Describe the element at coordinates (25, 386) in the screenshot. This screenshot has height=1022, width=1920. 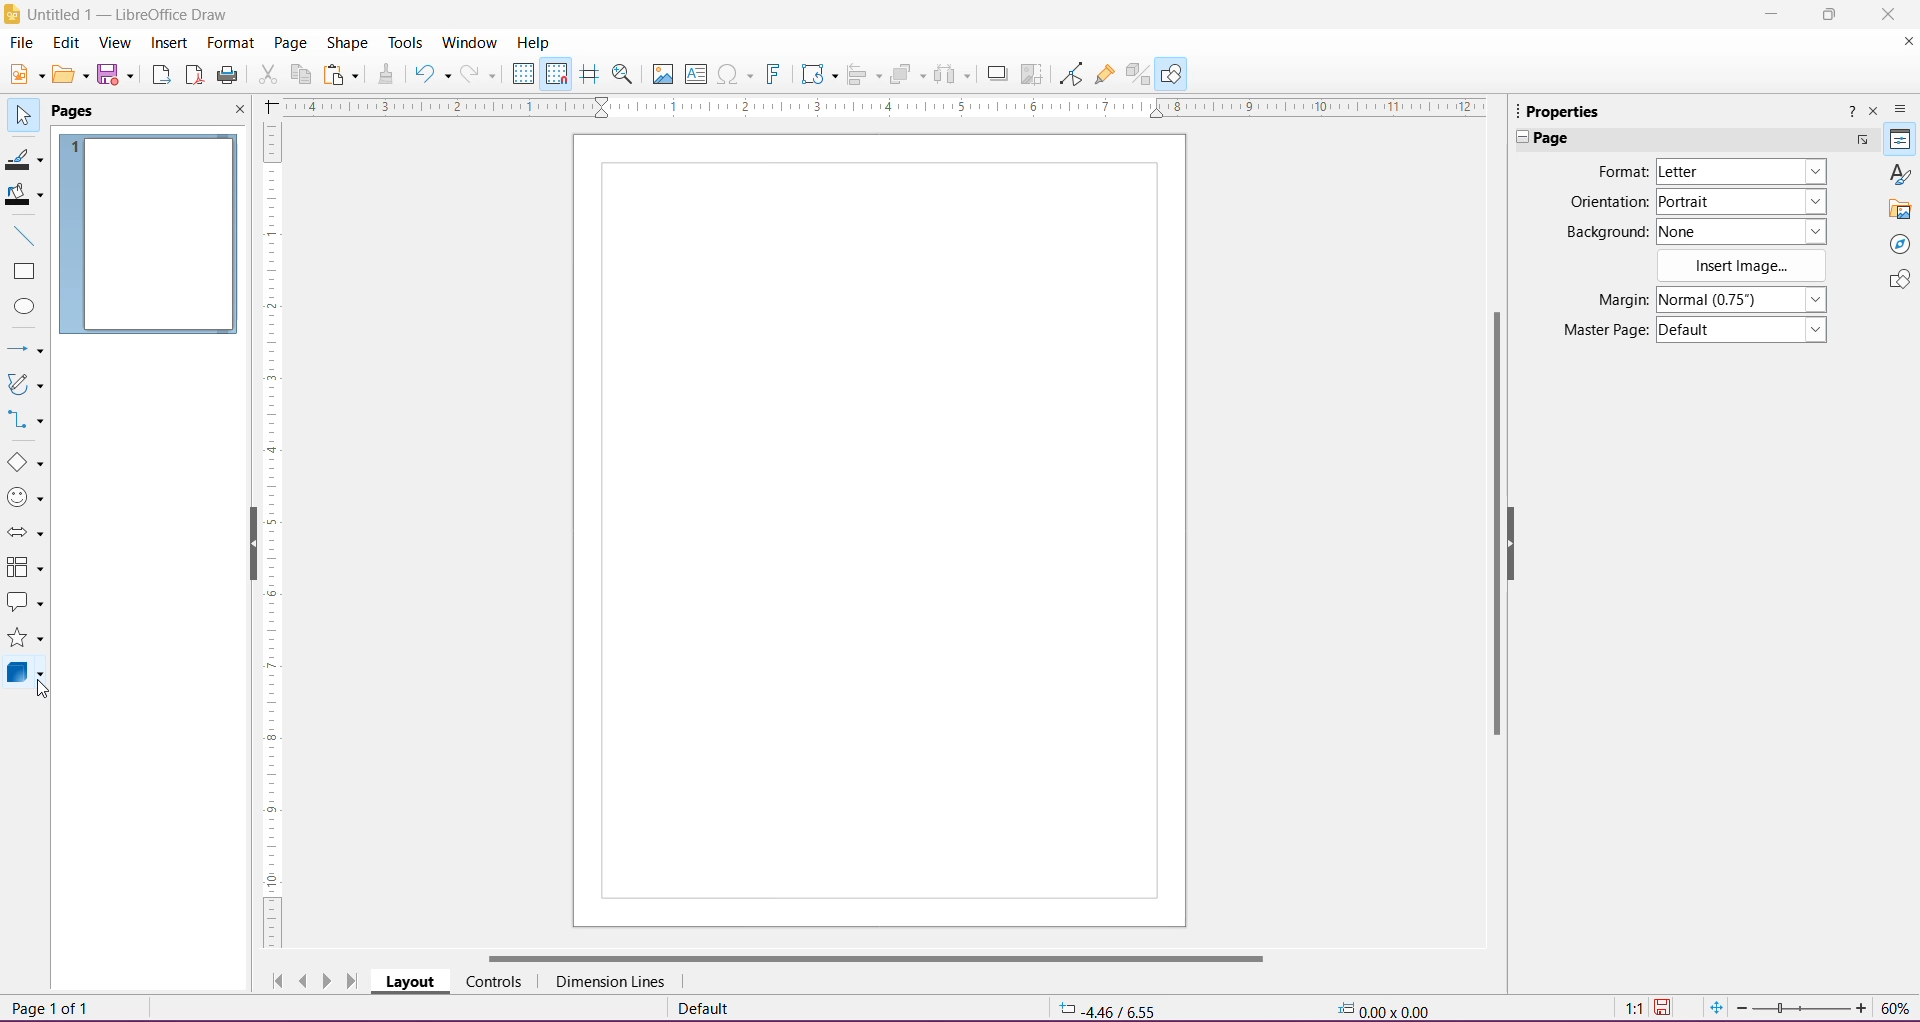
I see `Curves and Polygons` at that location.